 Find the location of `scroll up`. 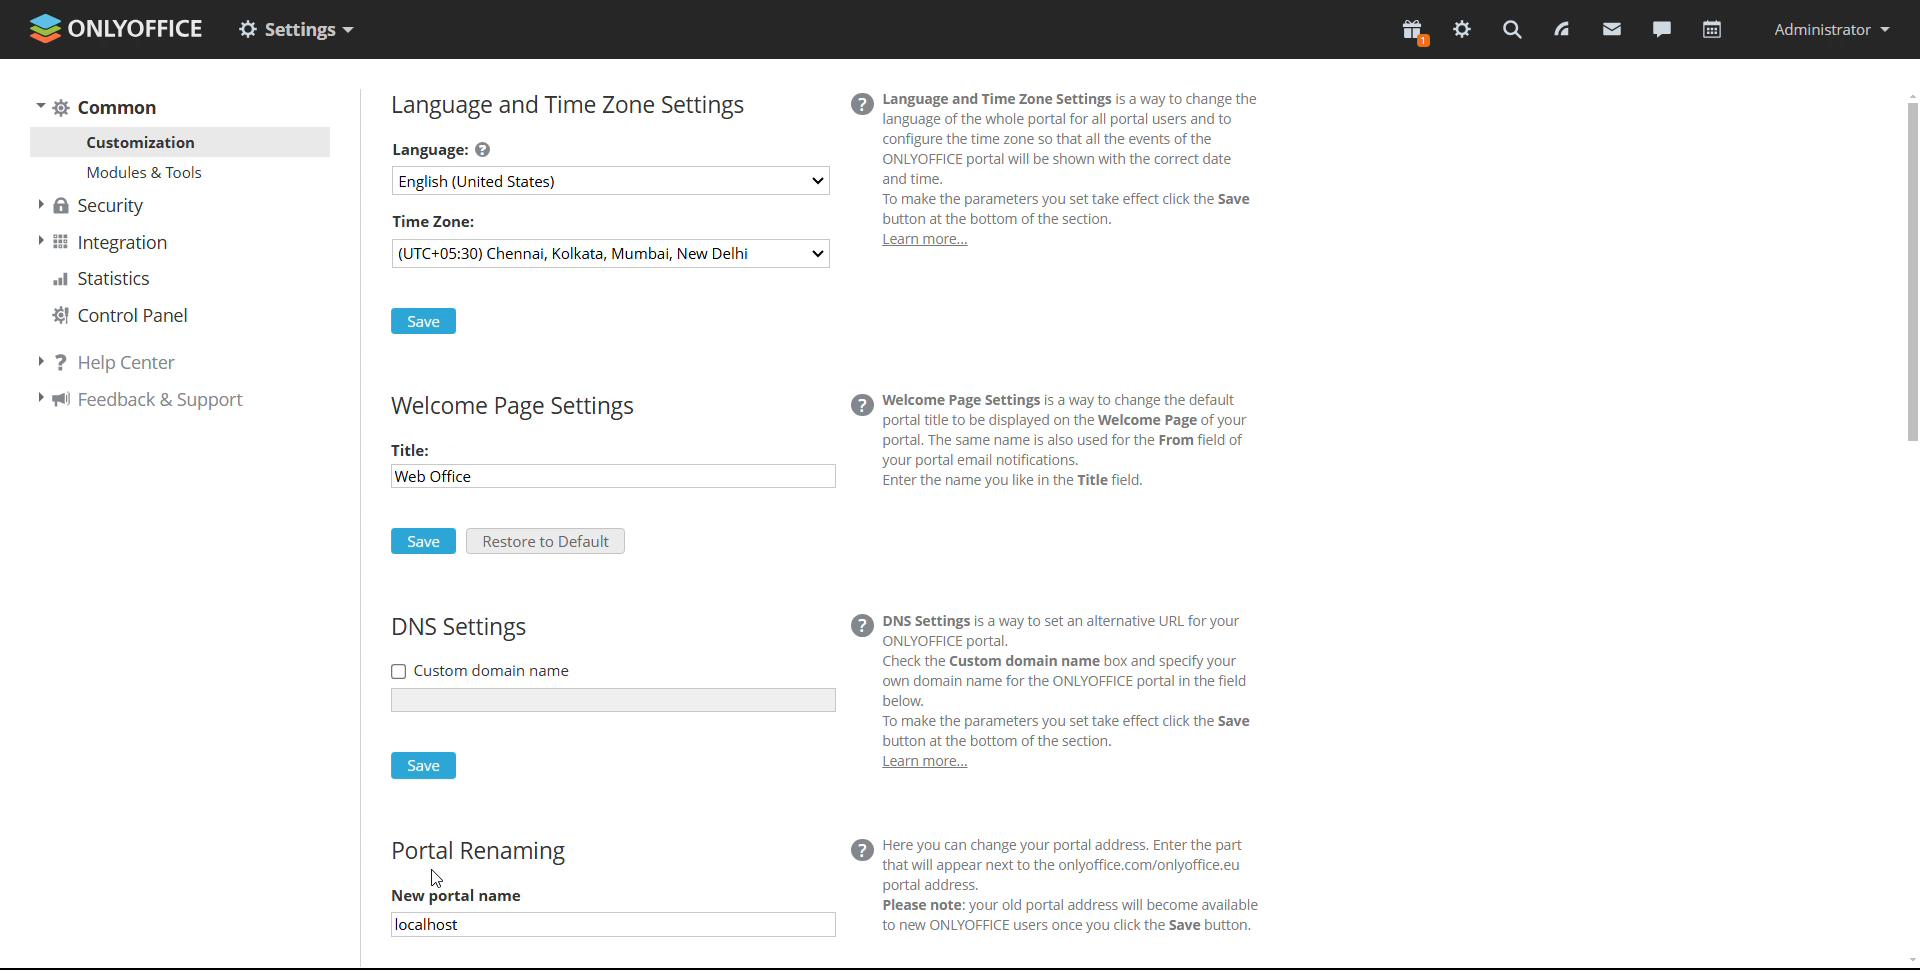

scroll up is located at coordinates (1908, 93).